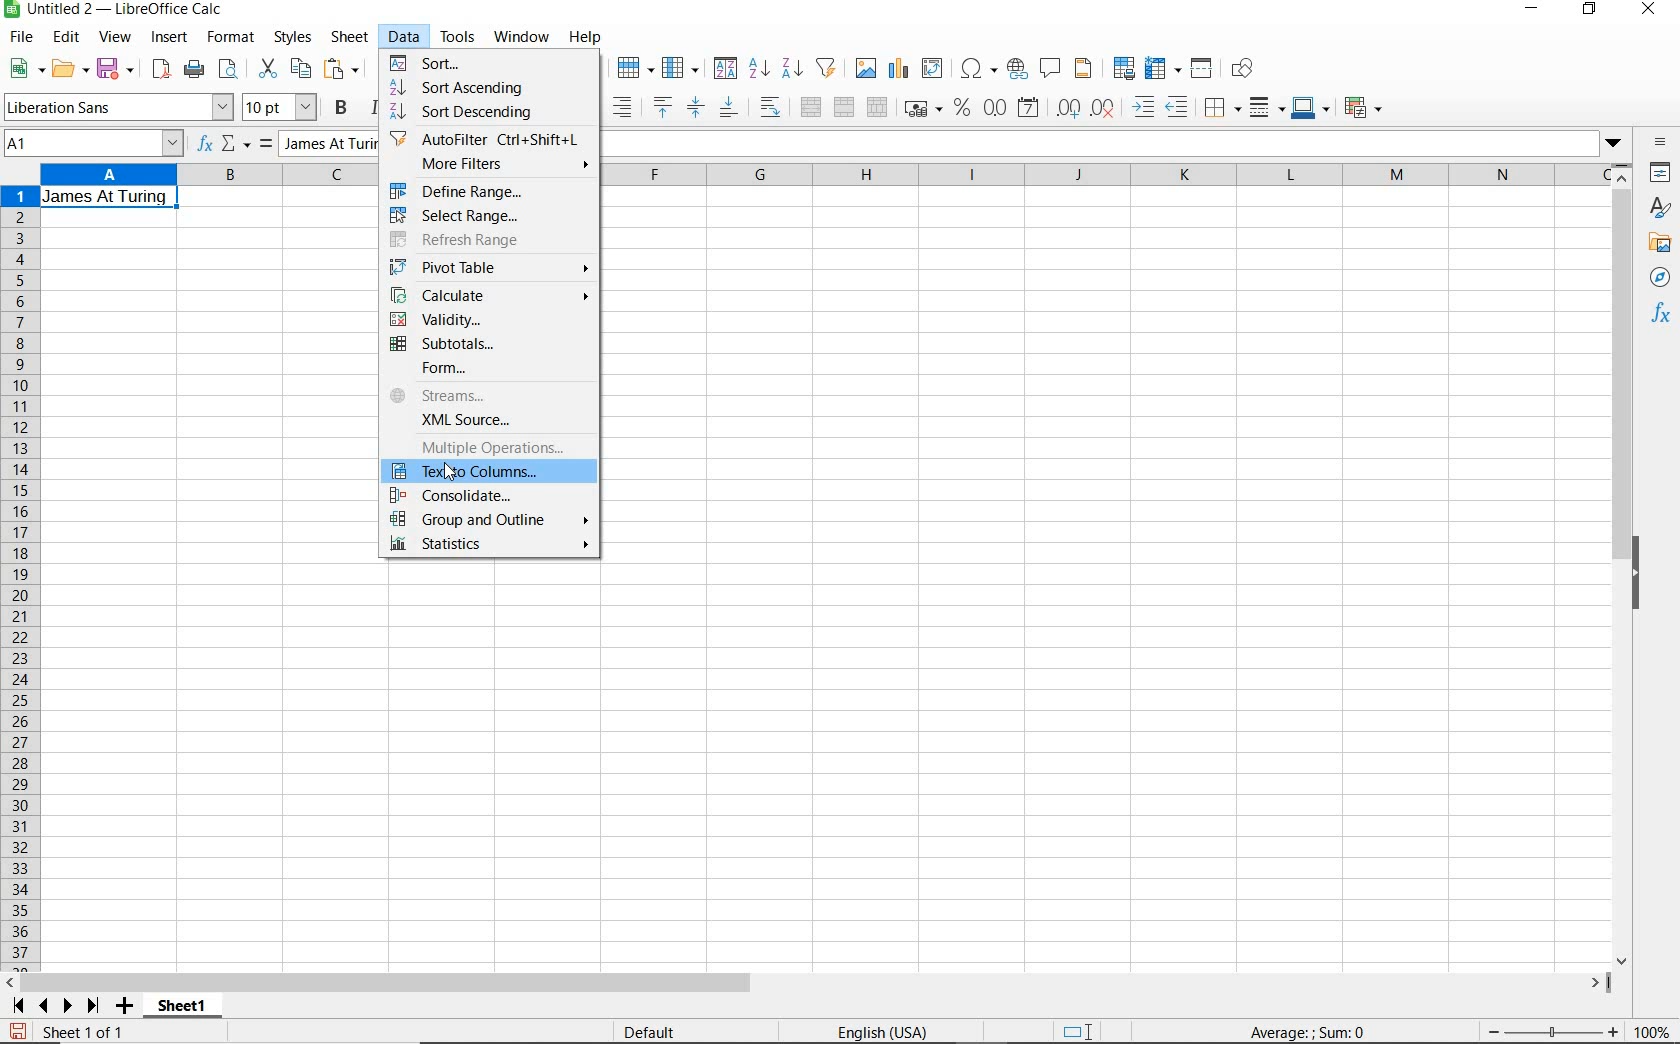 The height and width of the screenshot is (1044, 1680). I want to click on close, so click(1652, 10).